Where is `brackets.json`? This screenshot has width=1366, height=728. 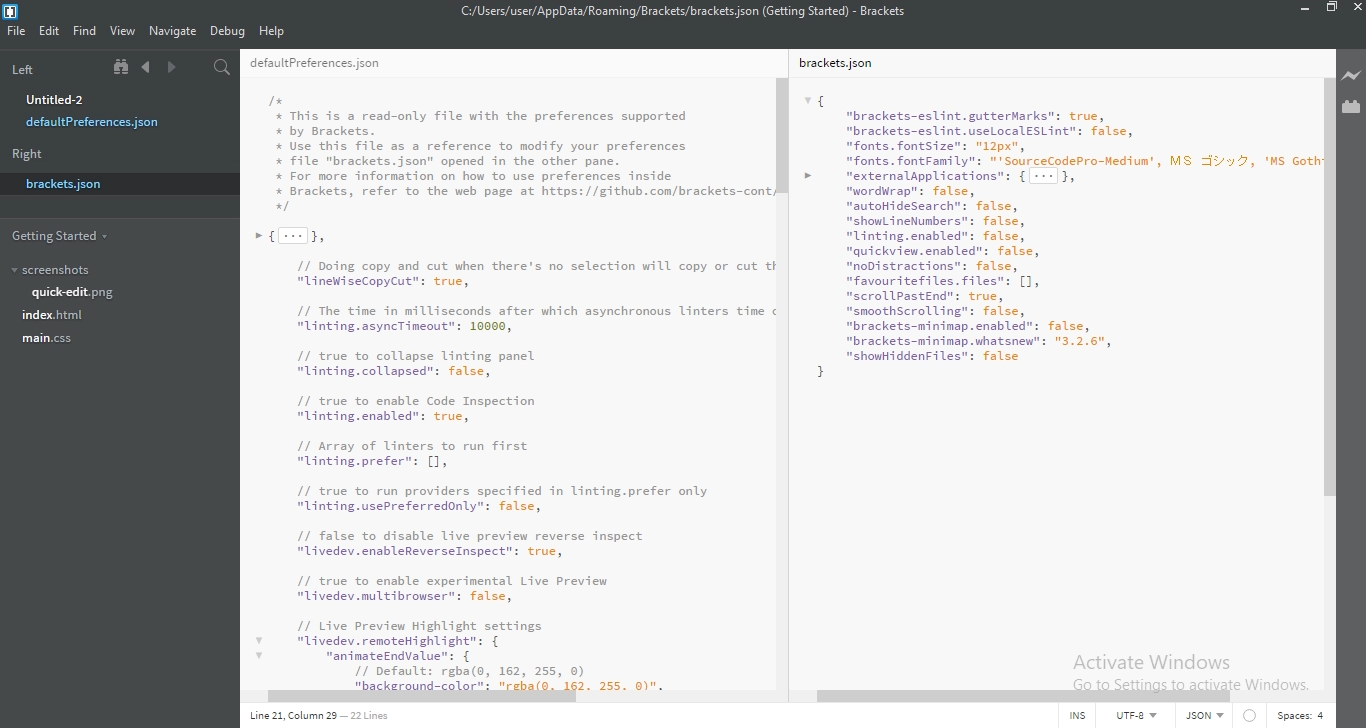
brackets.json is located at coordinates (842, 62).